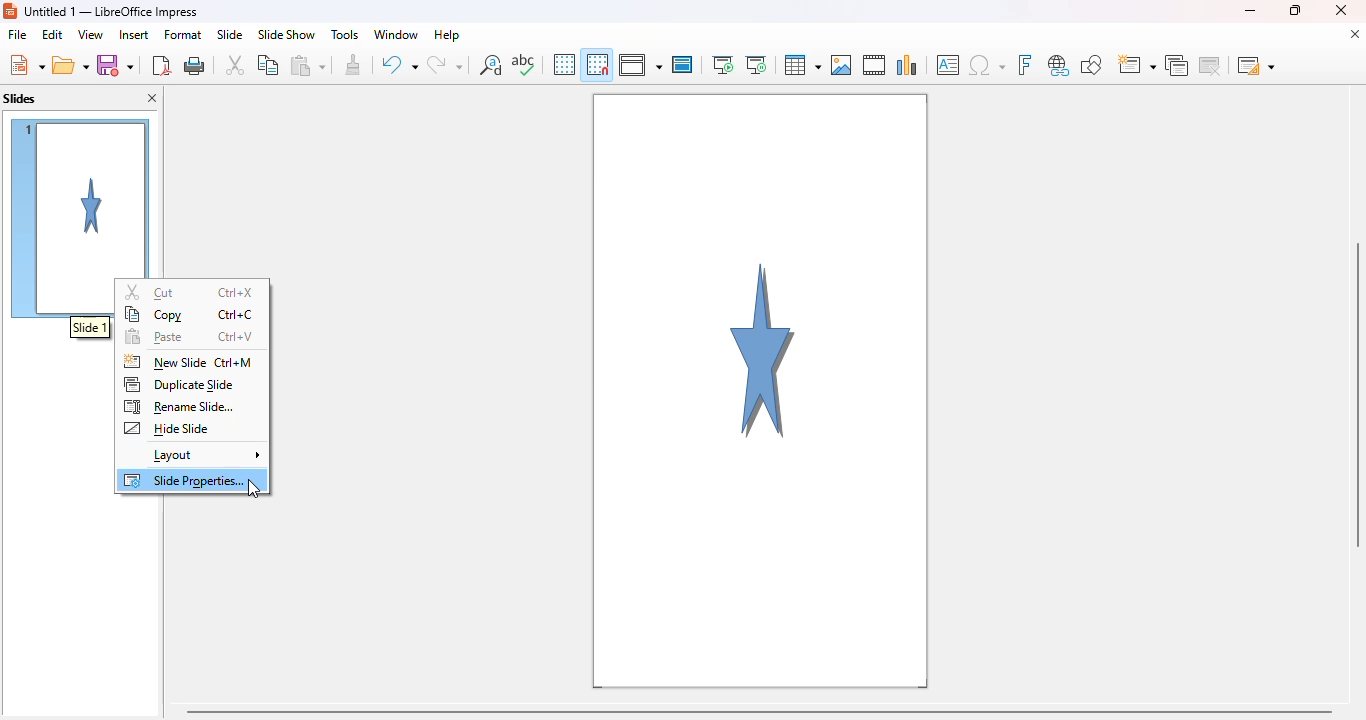  I want to click on new slide, so click(163, 362).